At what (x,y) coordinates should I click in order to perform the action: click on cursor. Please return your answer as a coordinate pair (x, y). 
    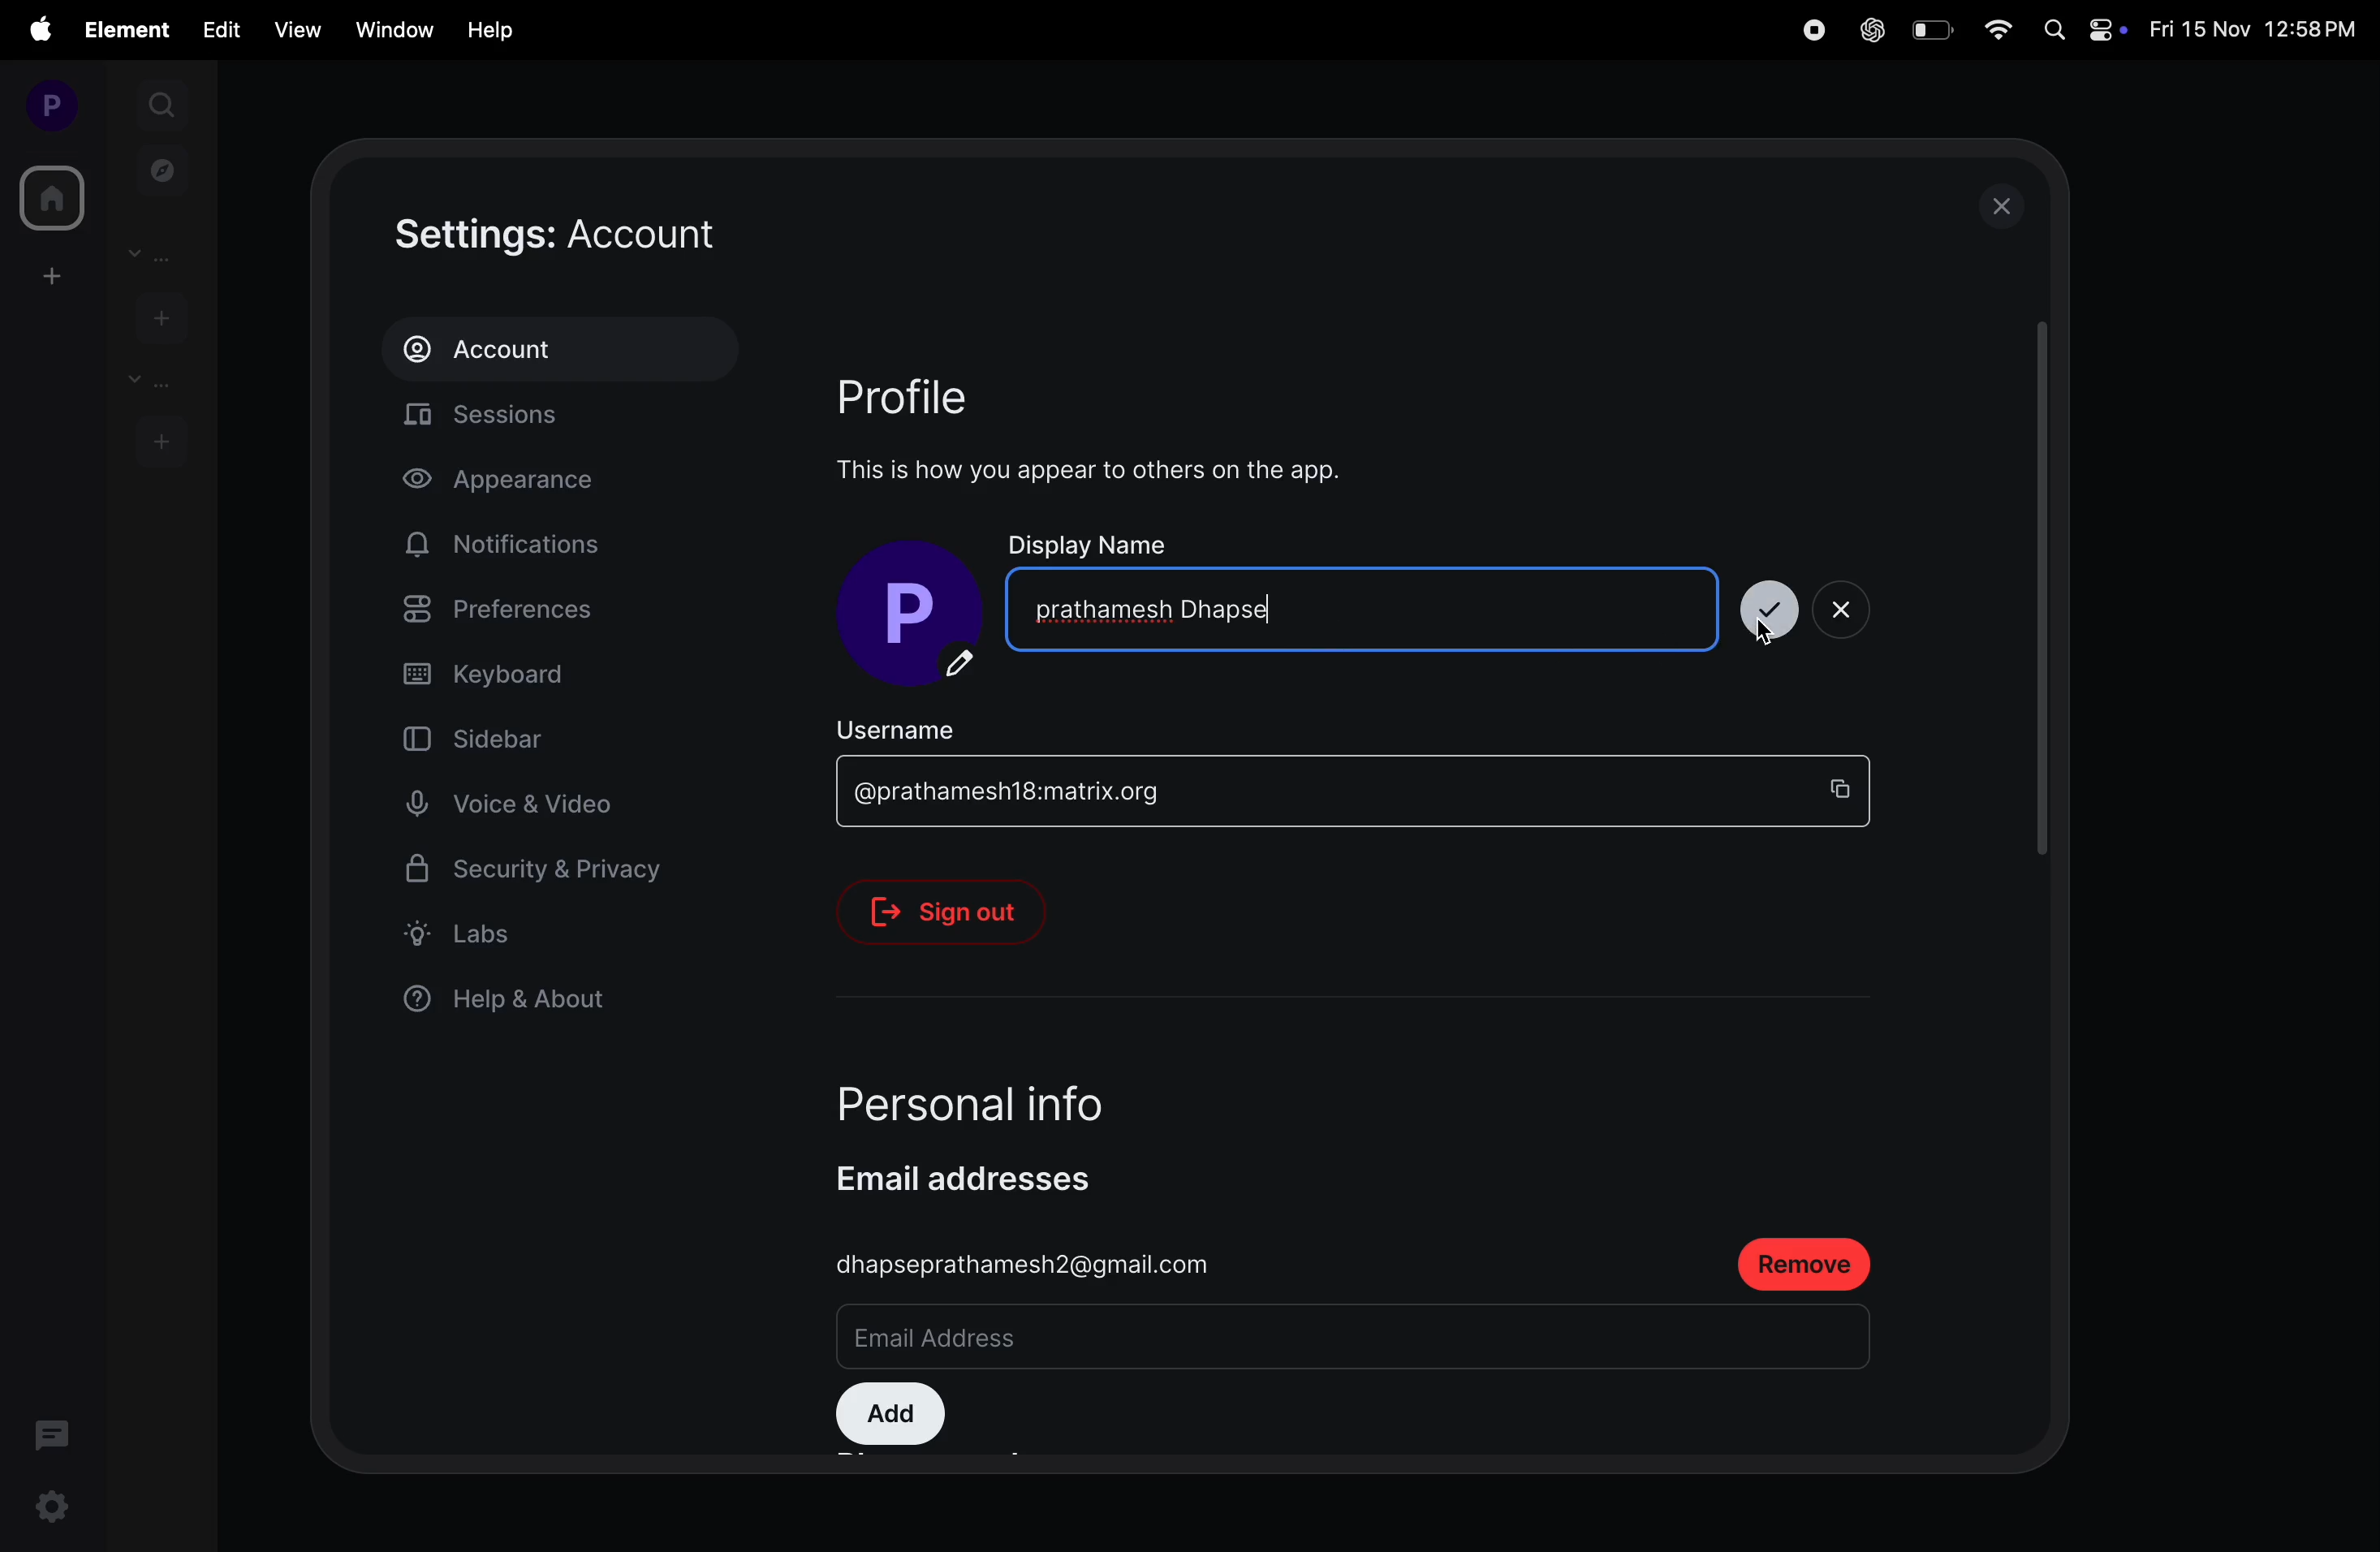
    Looking at the image, I should click on (1763, 639).